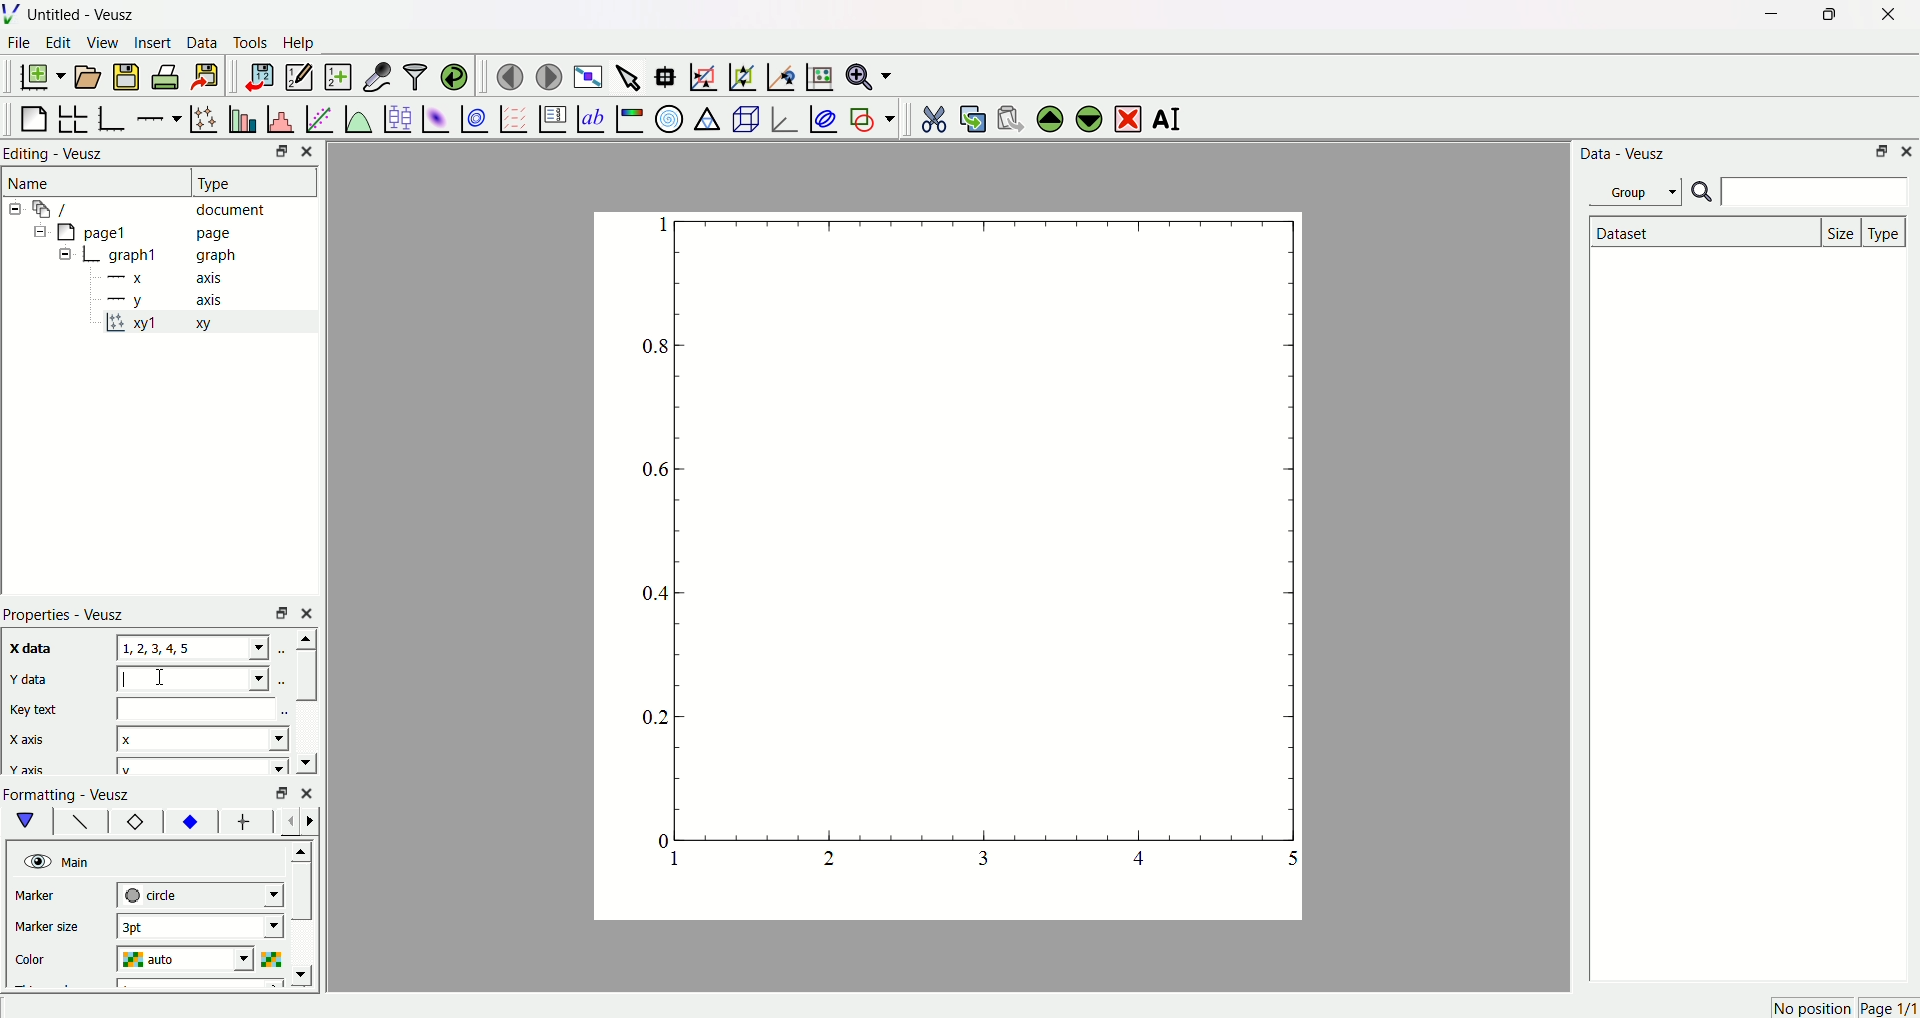 The width and height of the screenshot is (1920, 1018). Describe the element at coordinates (189, 821) in the screenshot. I see `border fill` at that location.